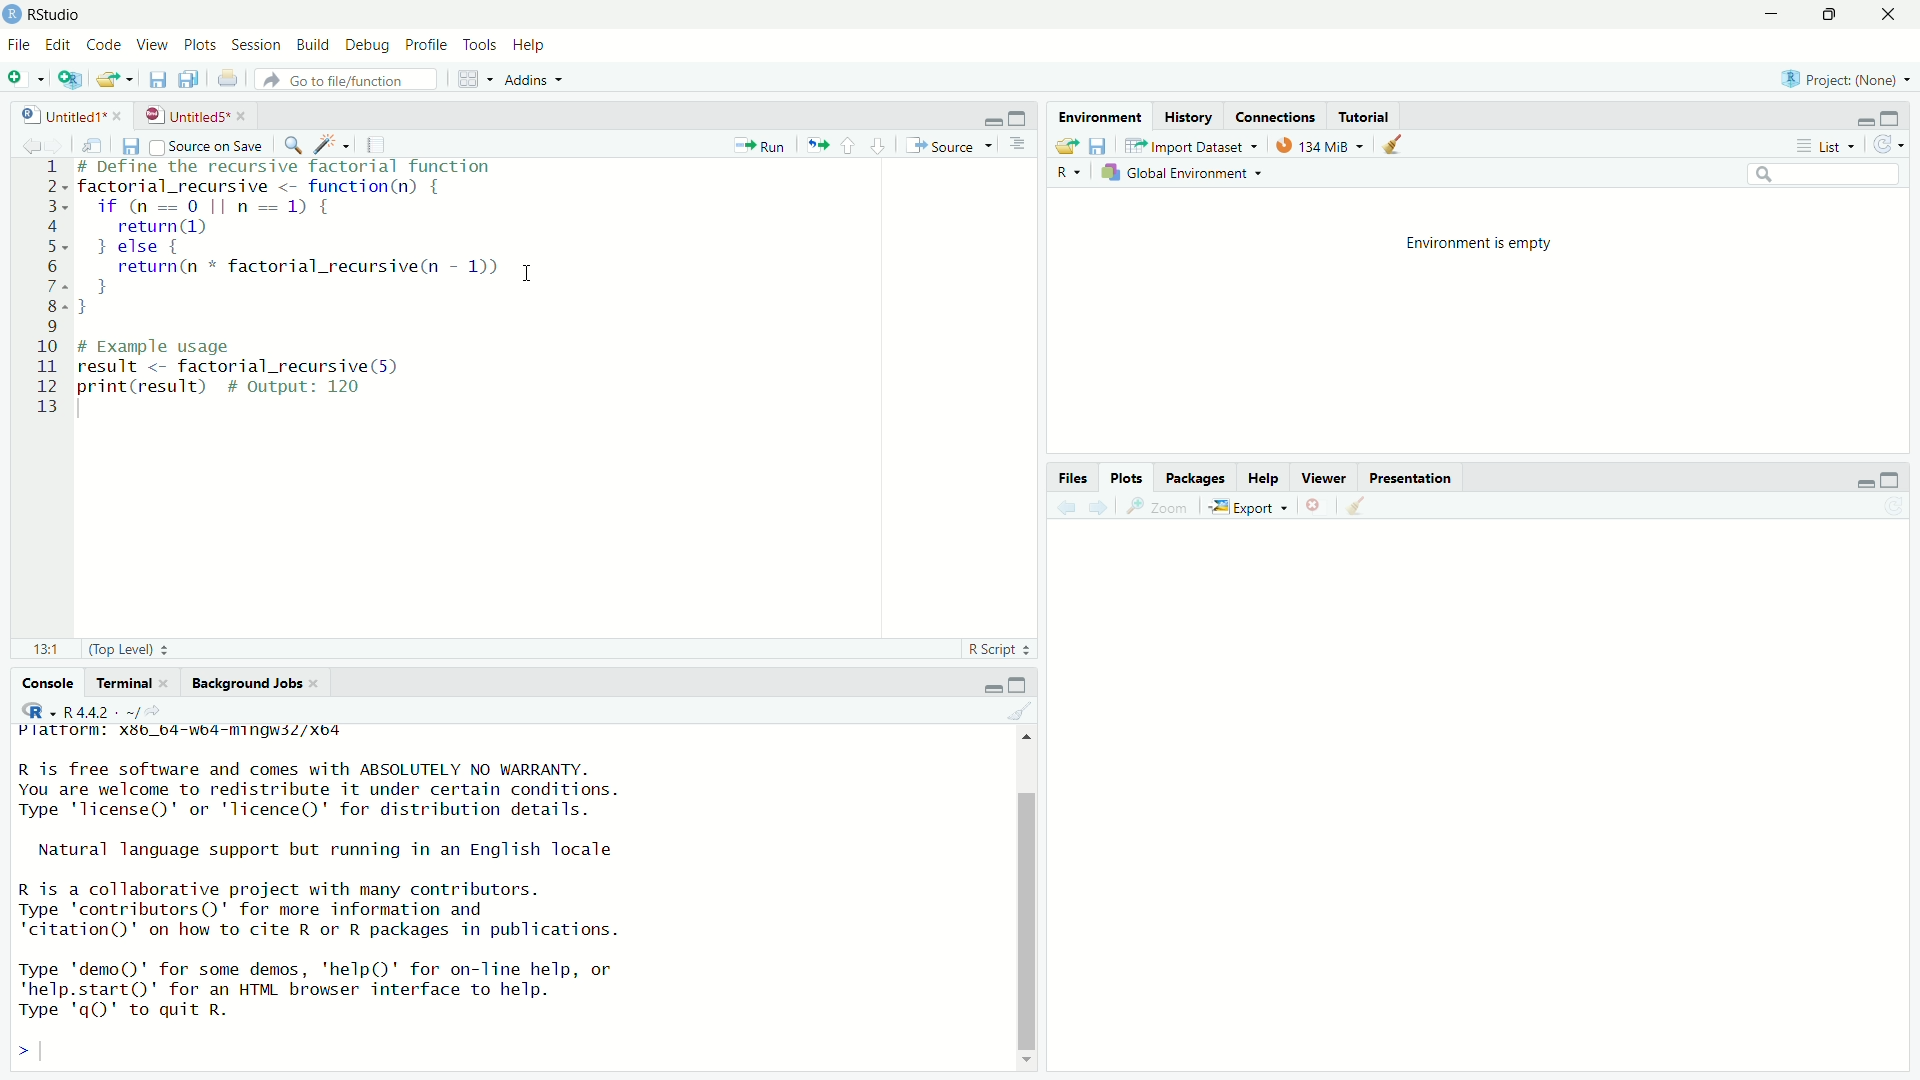  I want to click on Maximize, so click(1894, 118).